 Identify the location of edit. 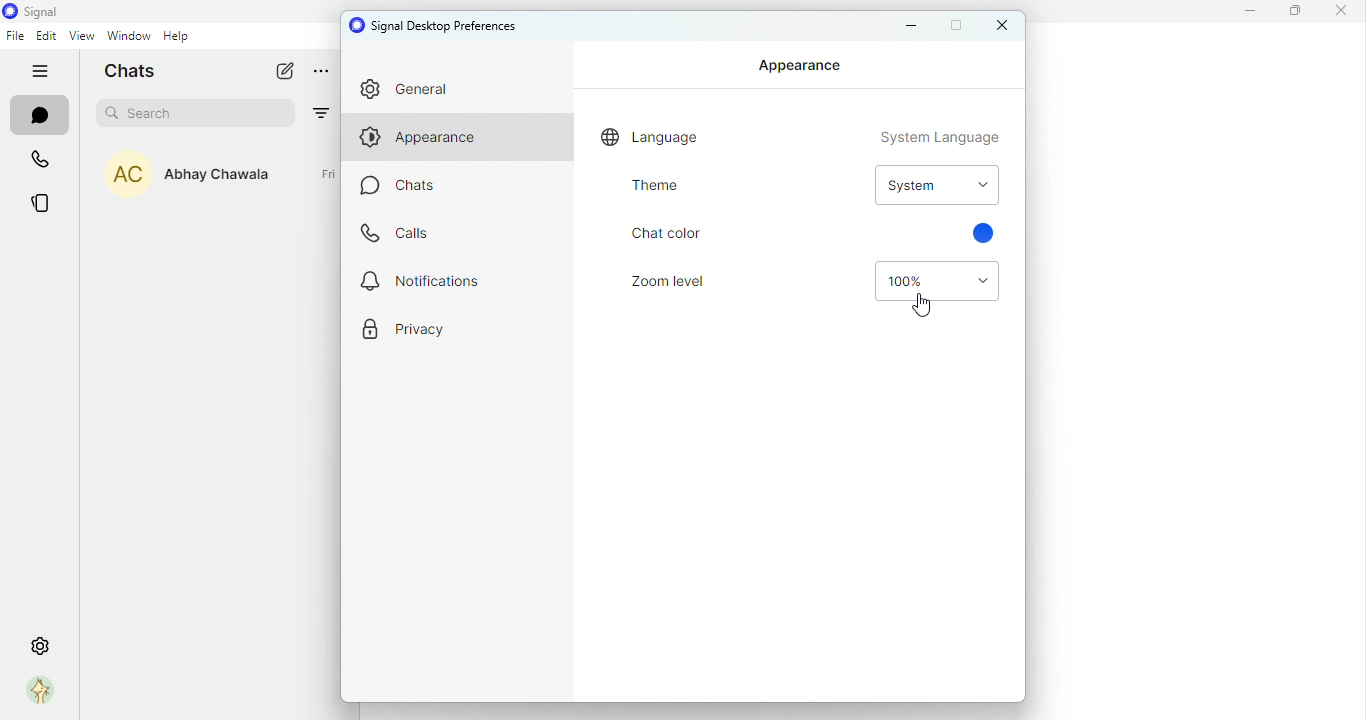
(47, 37).